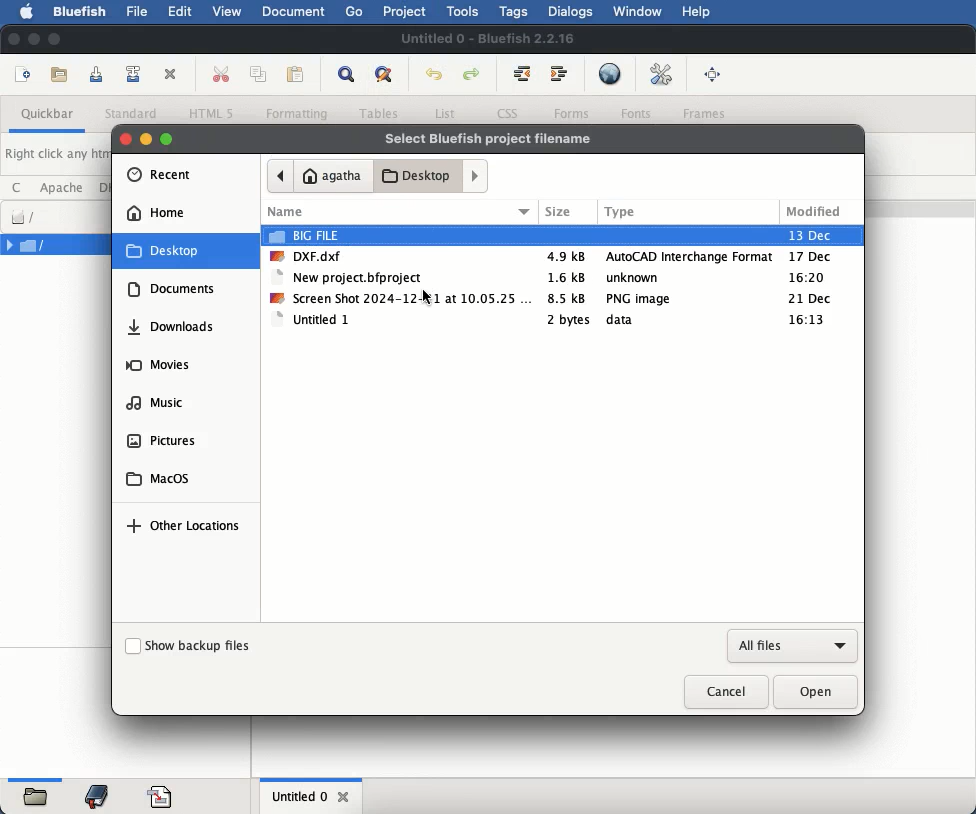 The image size is (976, 814). Describe the element at coordinates (815, 212) in the screenshot. I see `modified` at that location.